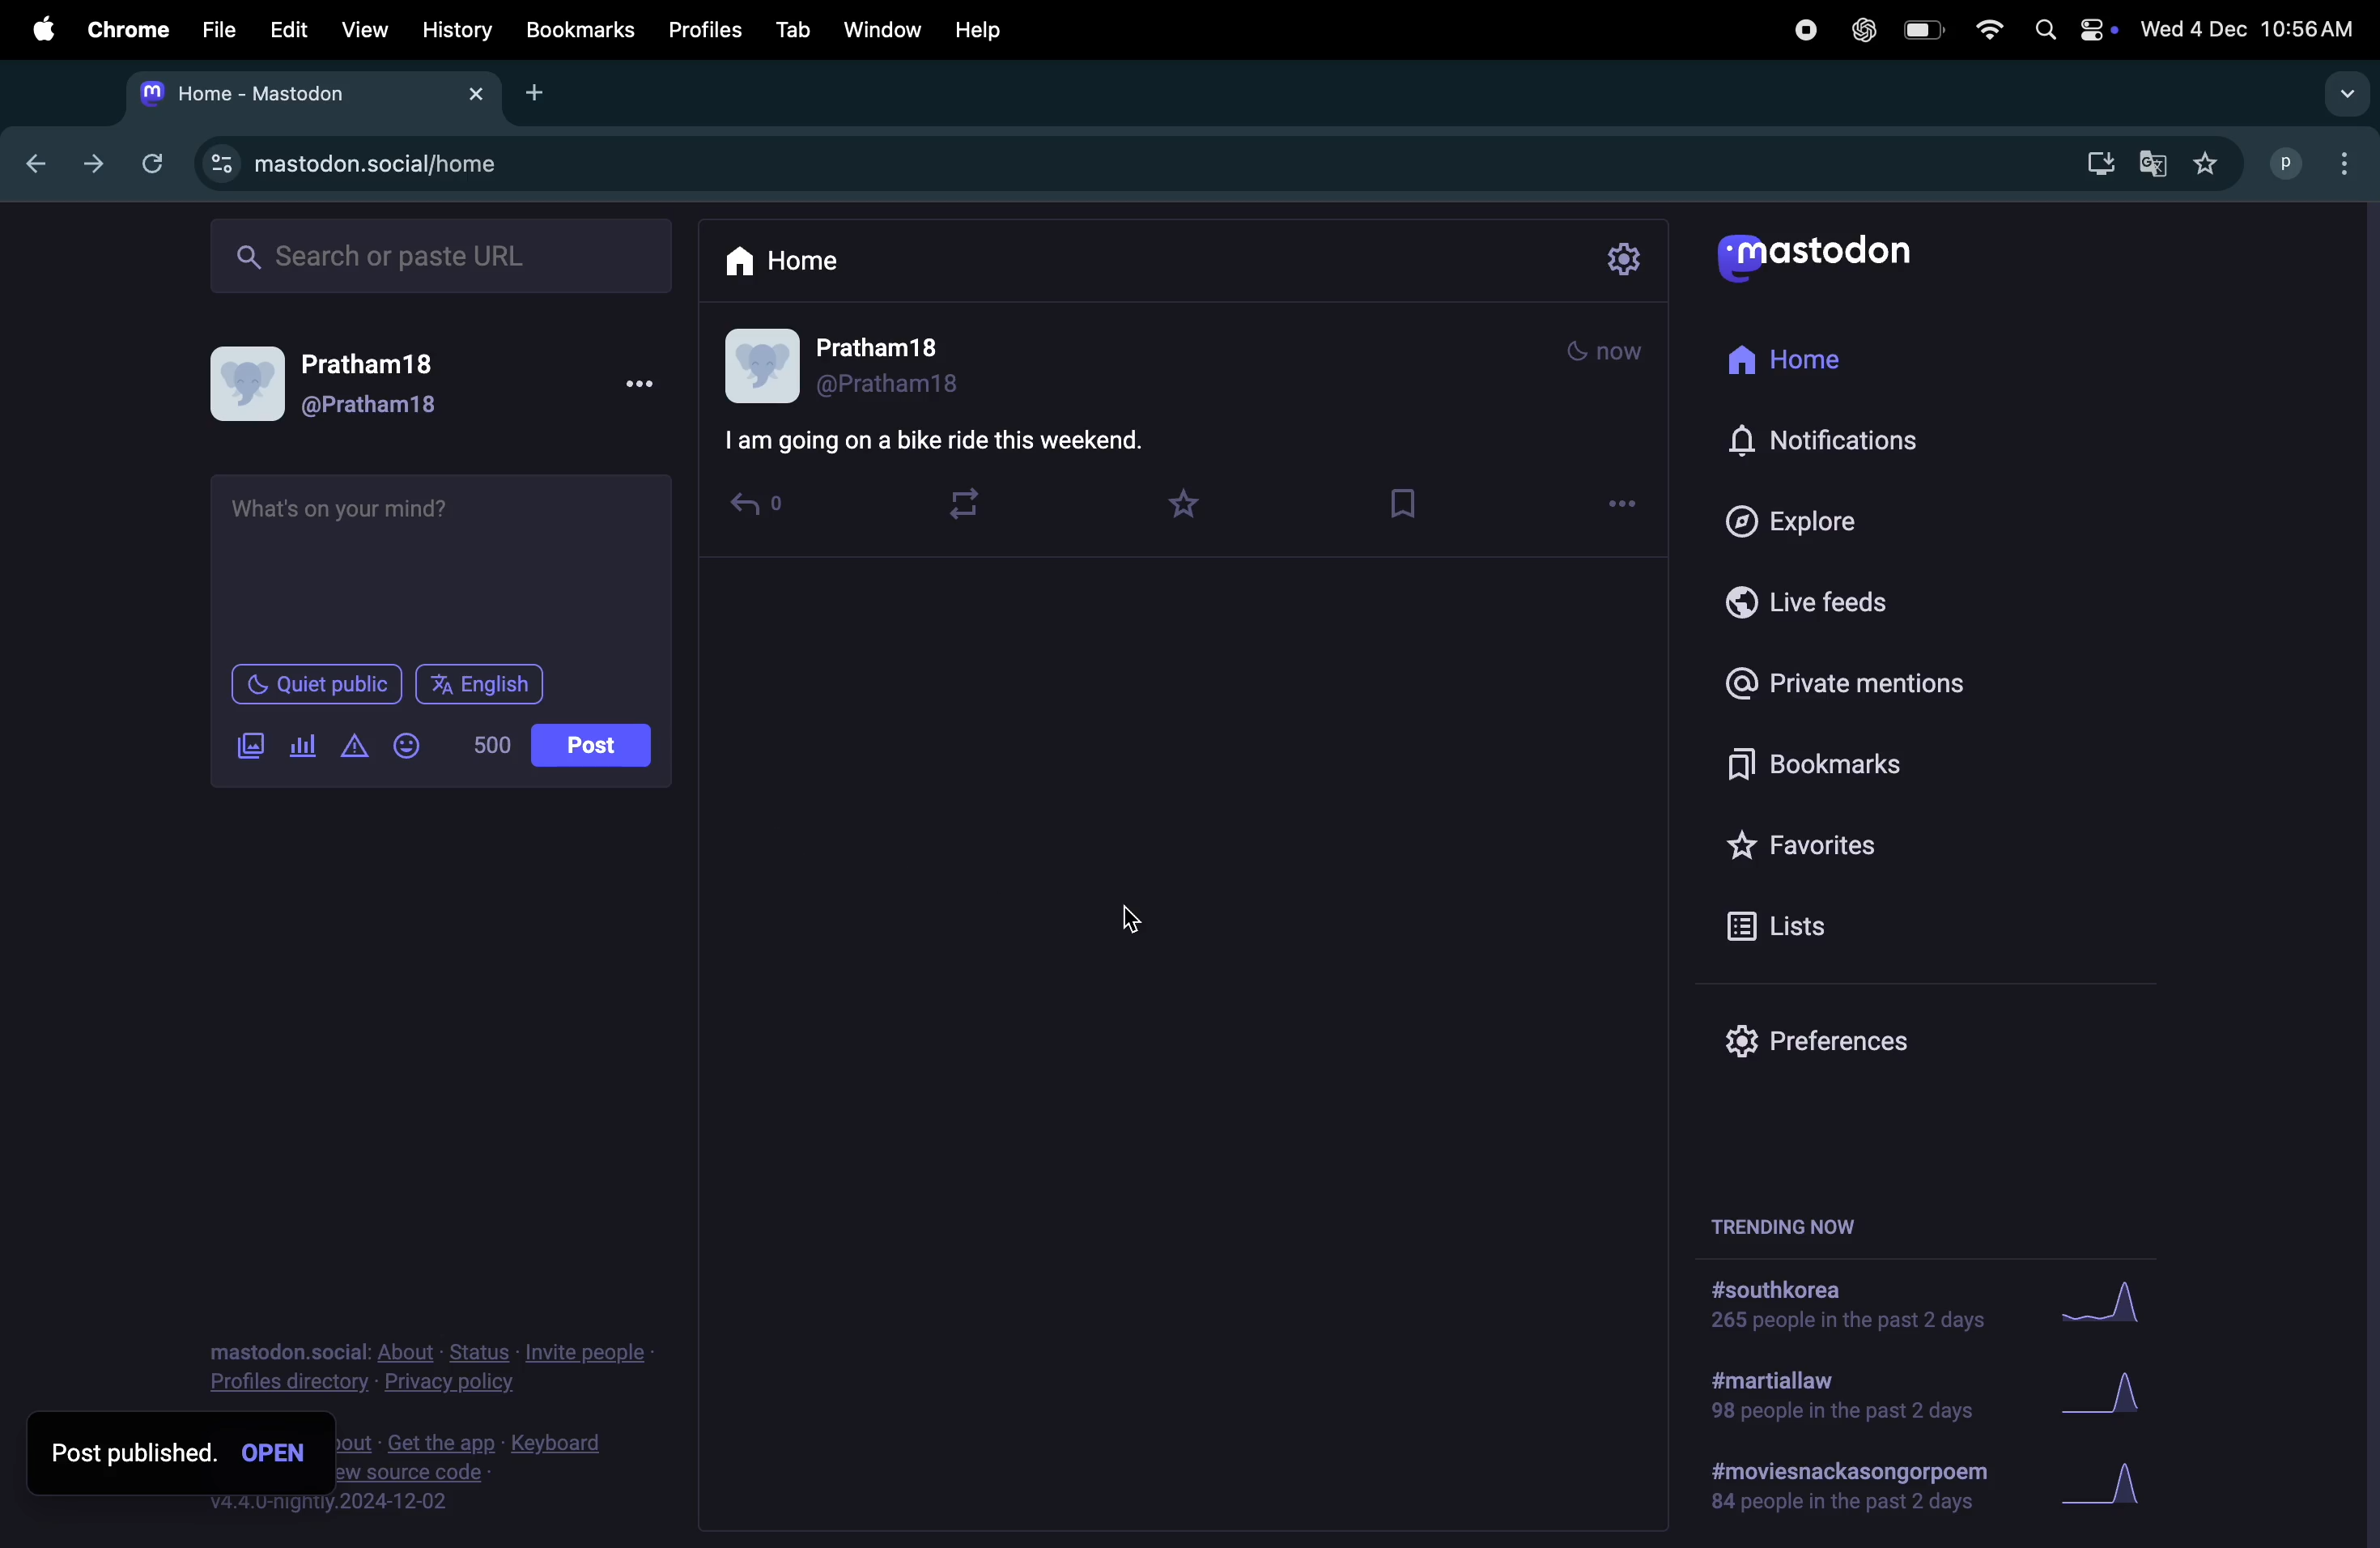  I want to click on polls, so click(301, 750).